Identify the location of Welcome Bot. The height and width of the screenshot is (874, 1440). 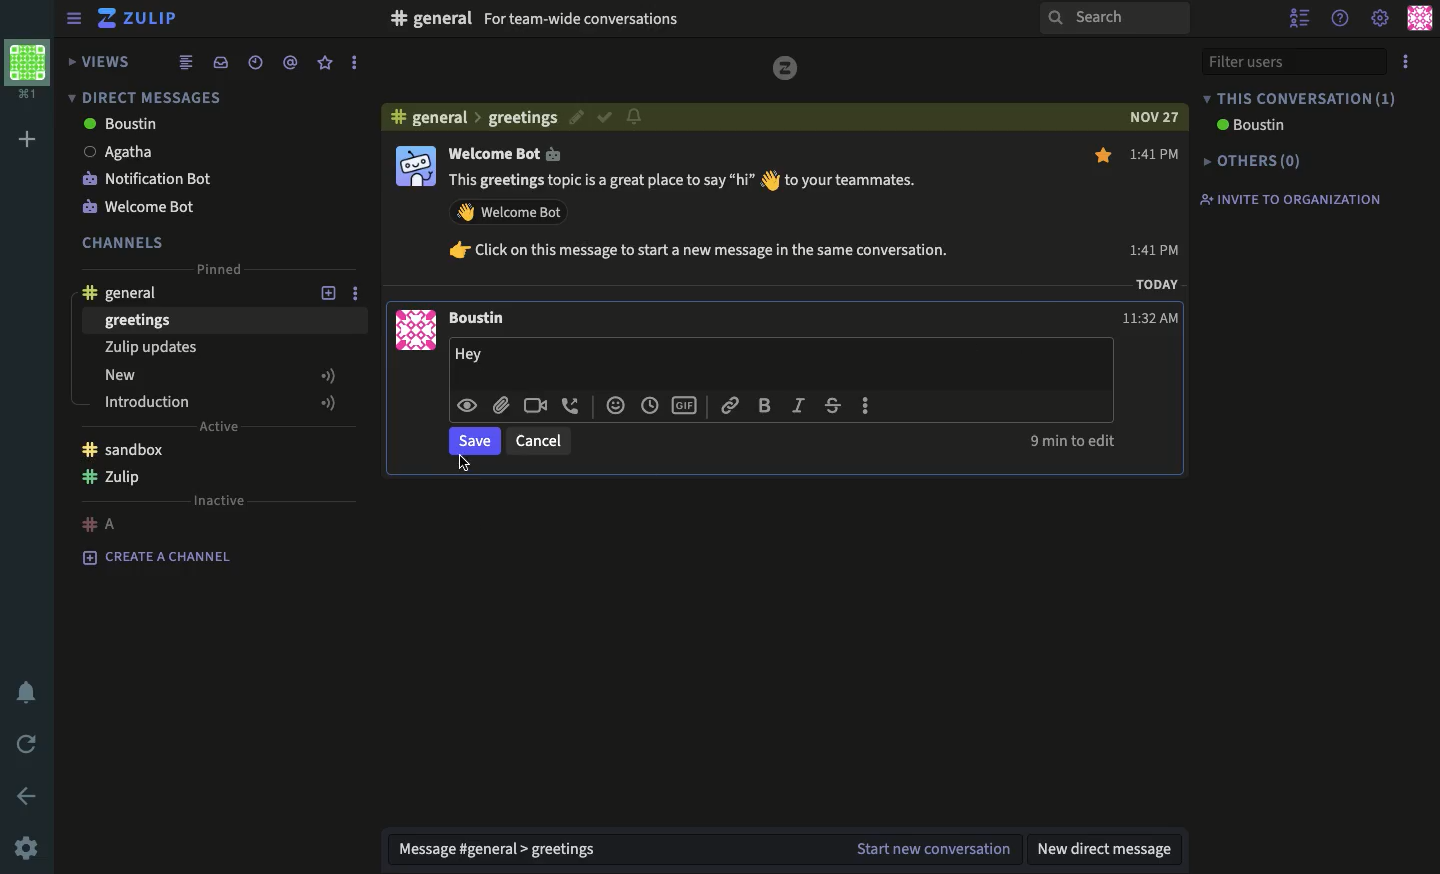
(514, 154).